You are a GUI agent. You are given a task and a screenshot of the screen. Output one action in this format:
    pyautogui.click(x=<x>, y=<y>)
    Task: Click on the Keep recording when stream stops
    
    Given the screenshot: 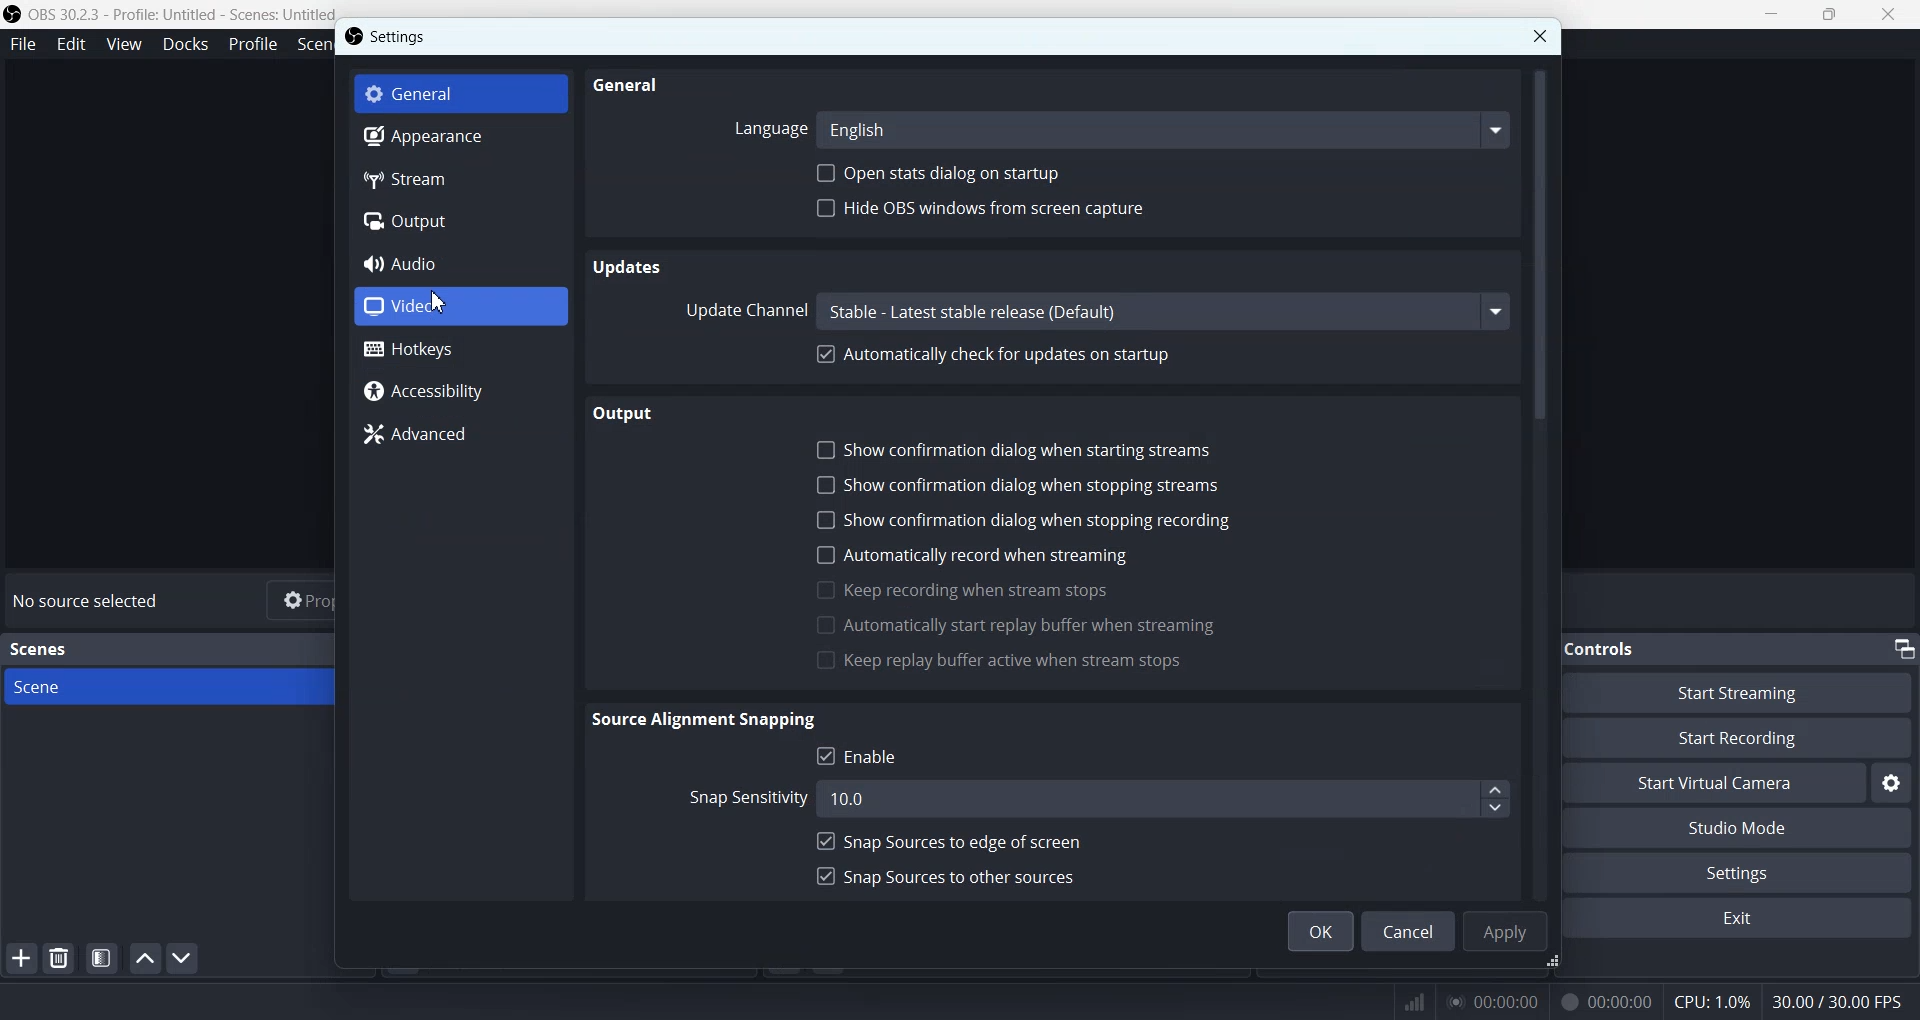 What is the action you would take?
    pyautogui.click(x=985, y=591)
    